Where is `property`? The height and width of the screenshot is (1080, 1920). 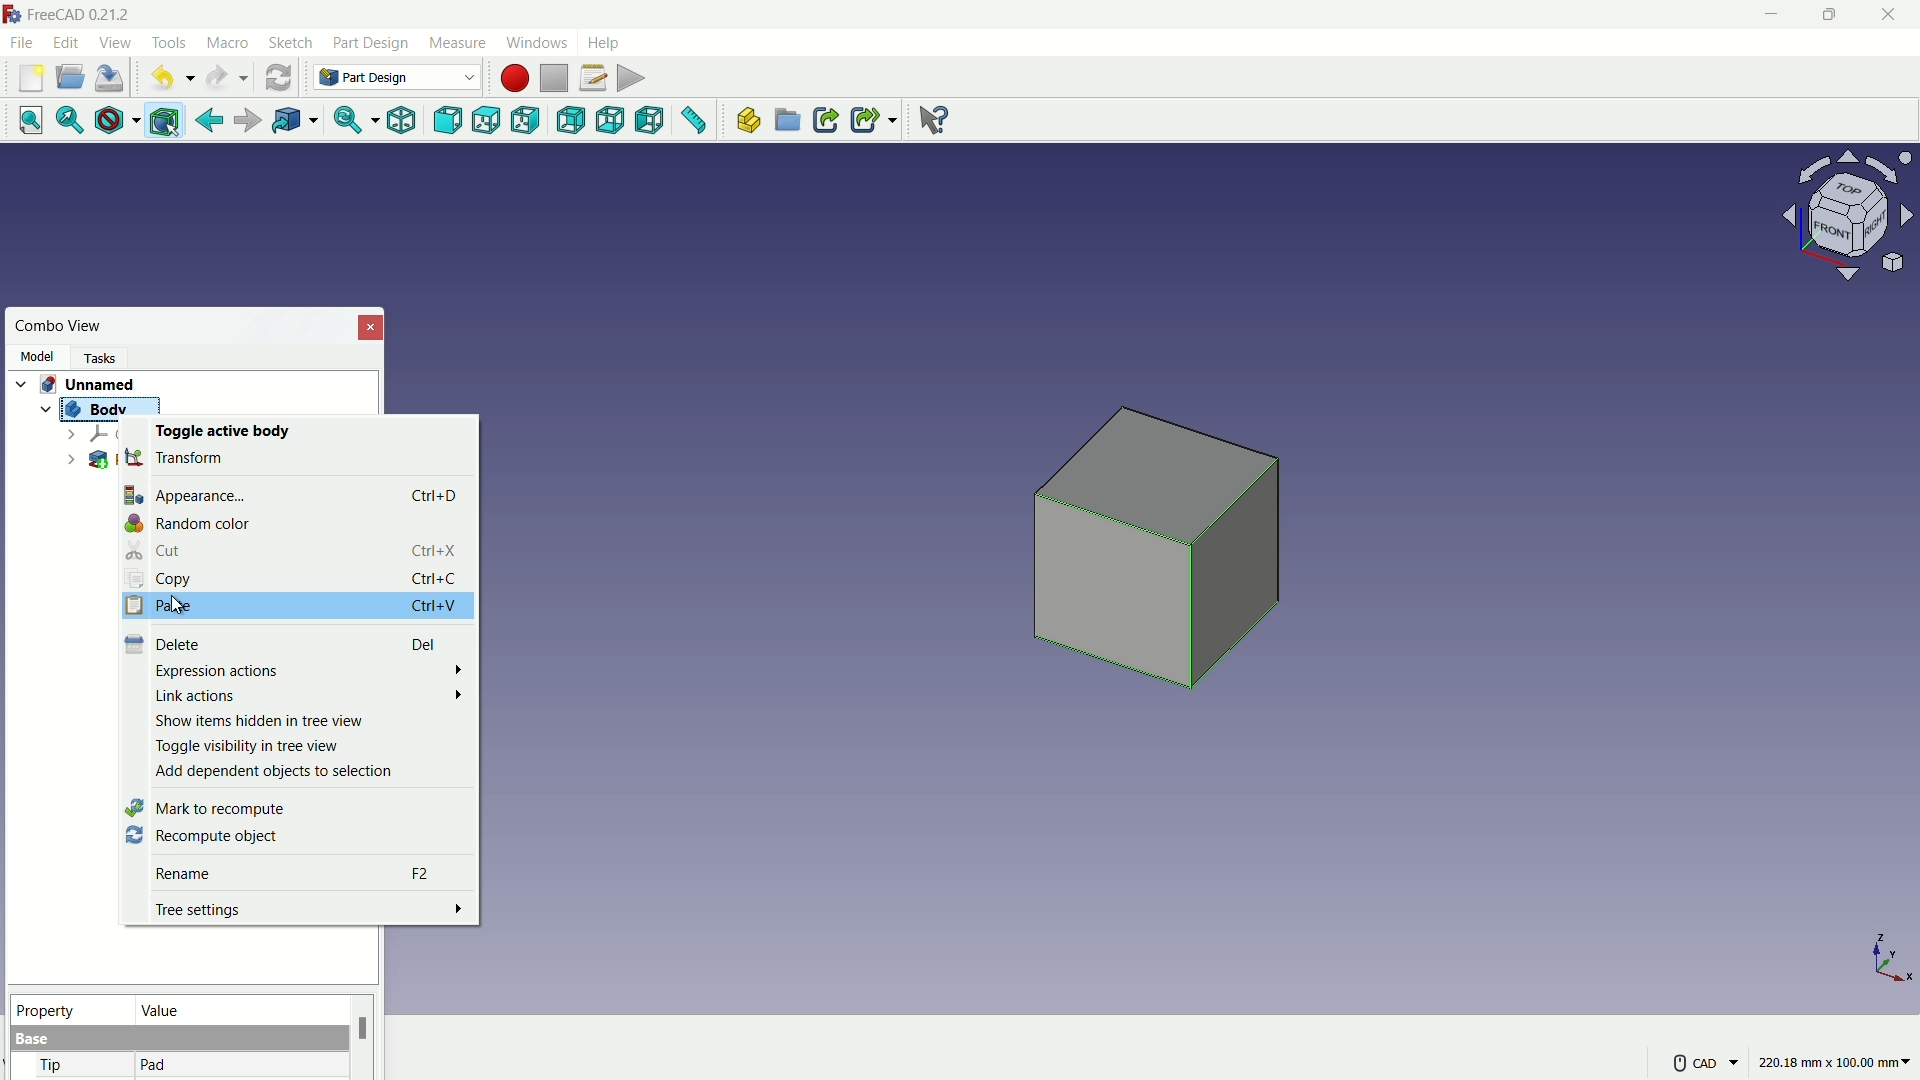
property is located at coordinates (69, 1008).